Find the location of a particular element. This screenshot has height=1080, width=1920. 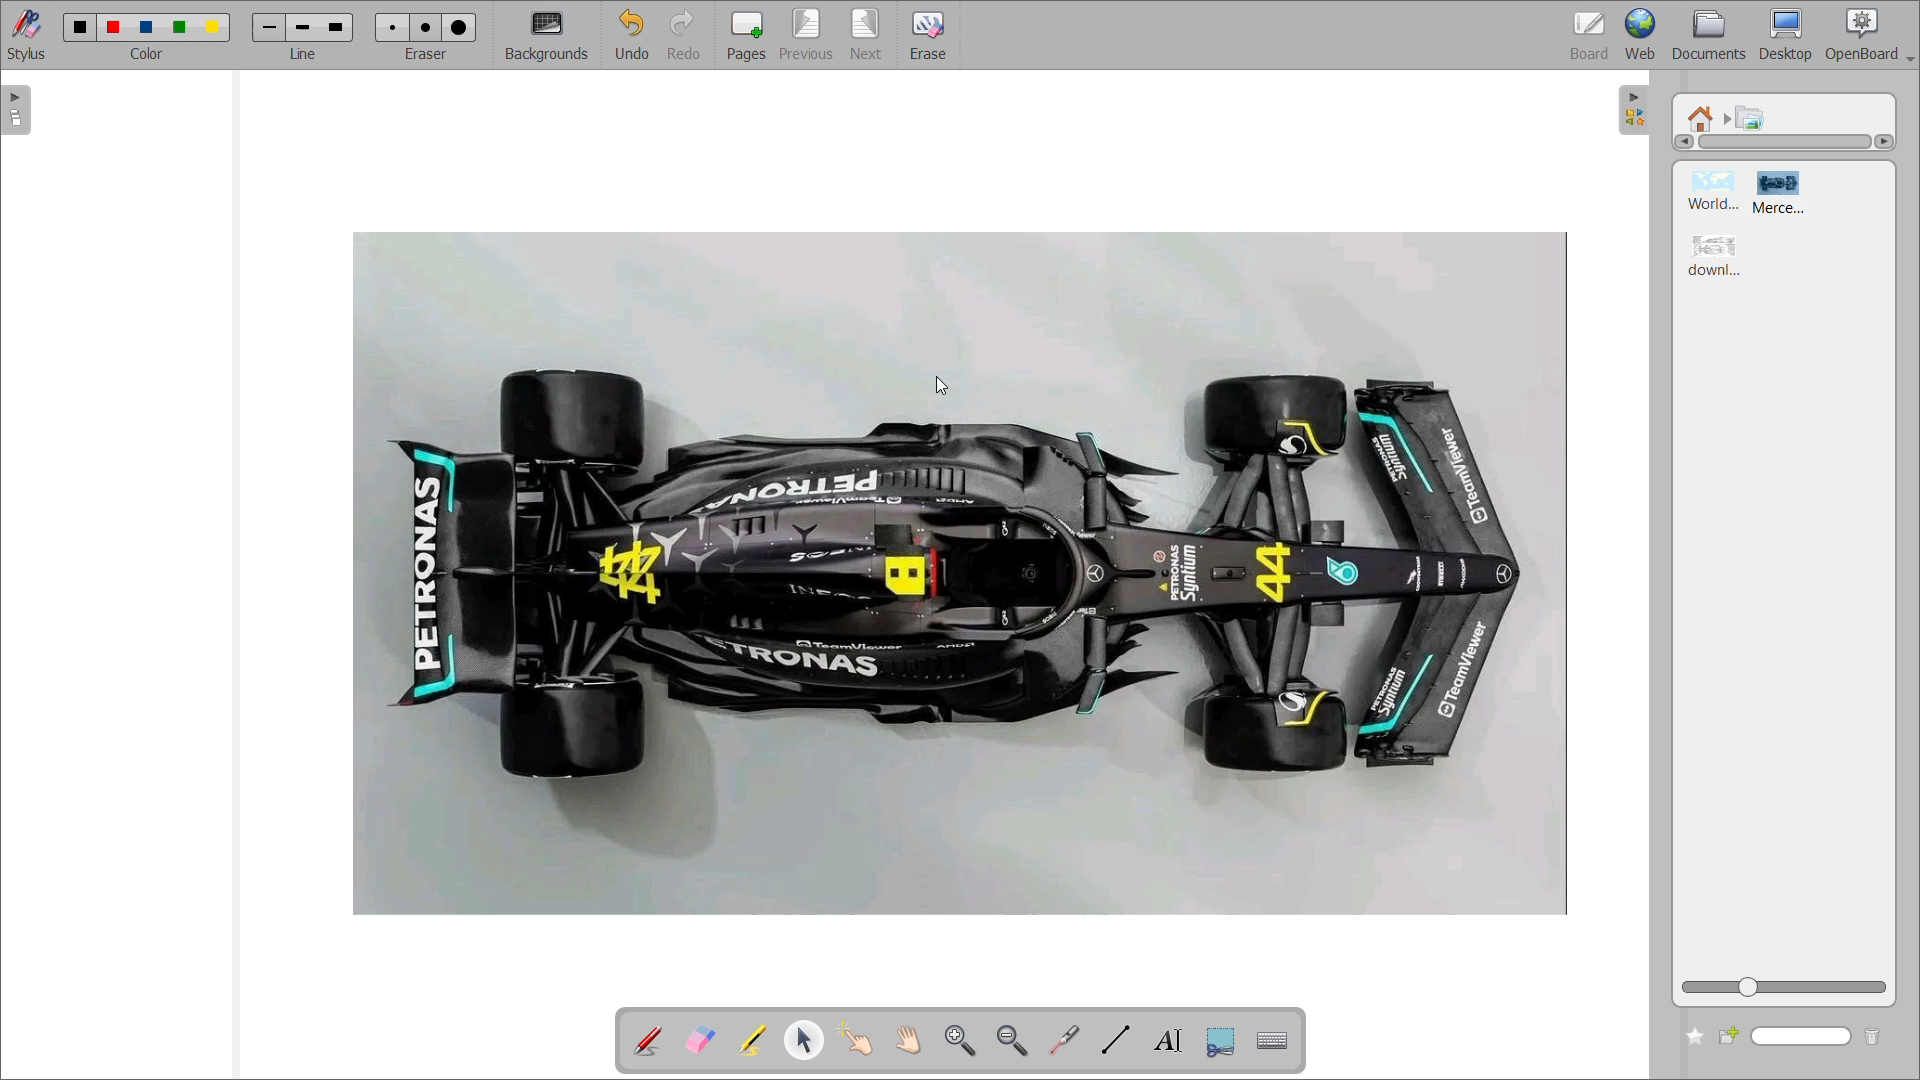

create new folder is located at coordinates (1729, 1040).